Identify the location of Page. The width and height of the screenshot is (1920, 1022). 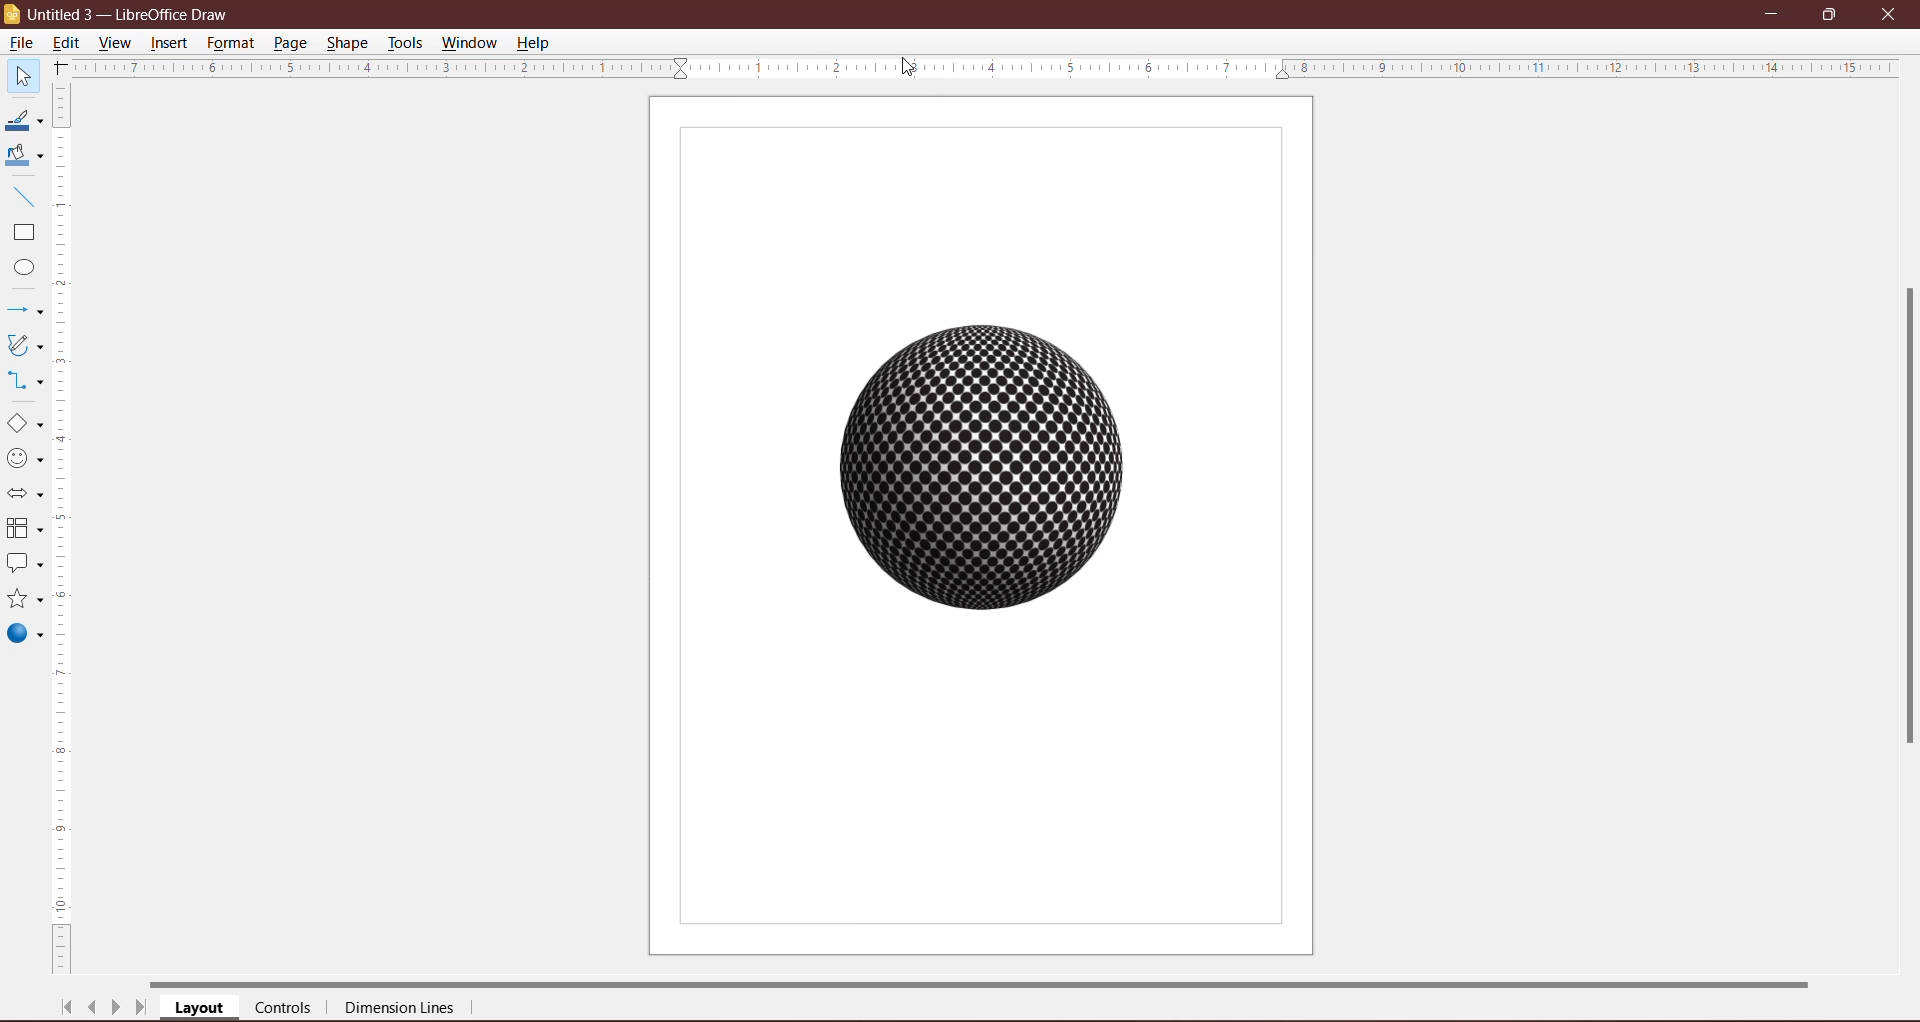
(289, 42).